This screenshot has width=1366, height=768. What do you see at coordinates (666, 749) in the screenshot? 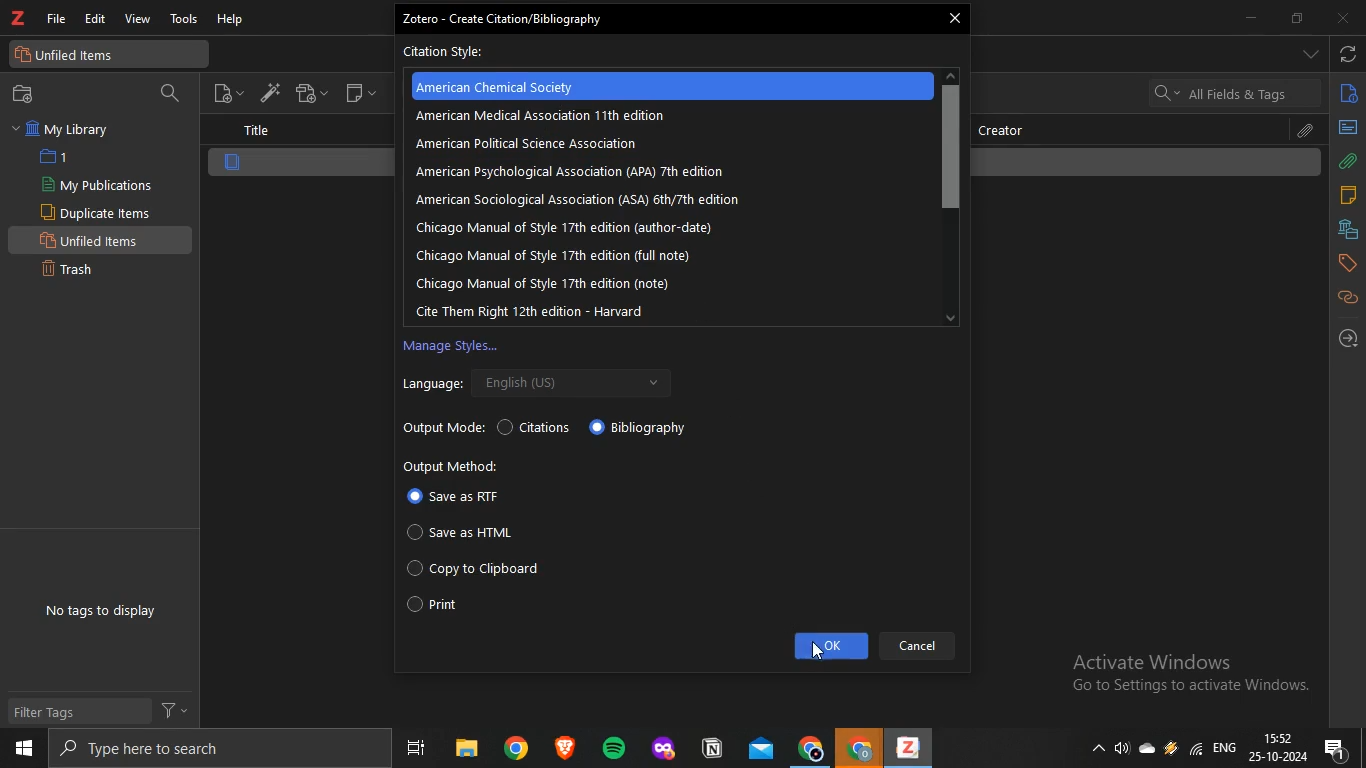
I see `application` at bounding box center [666, 749].